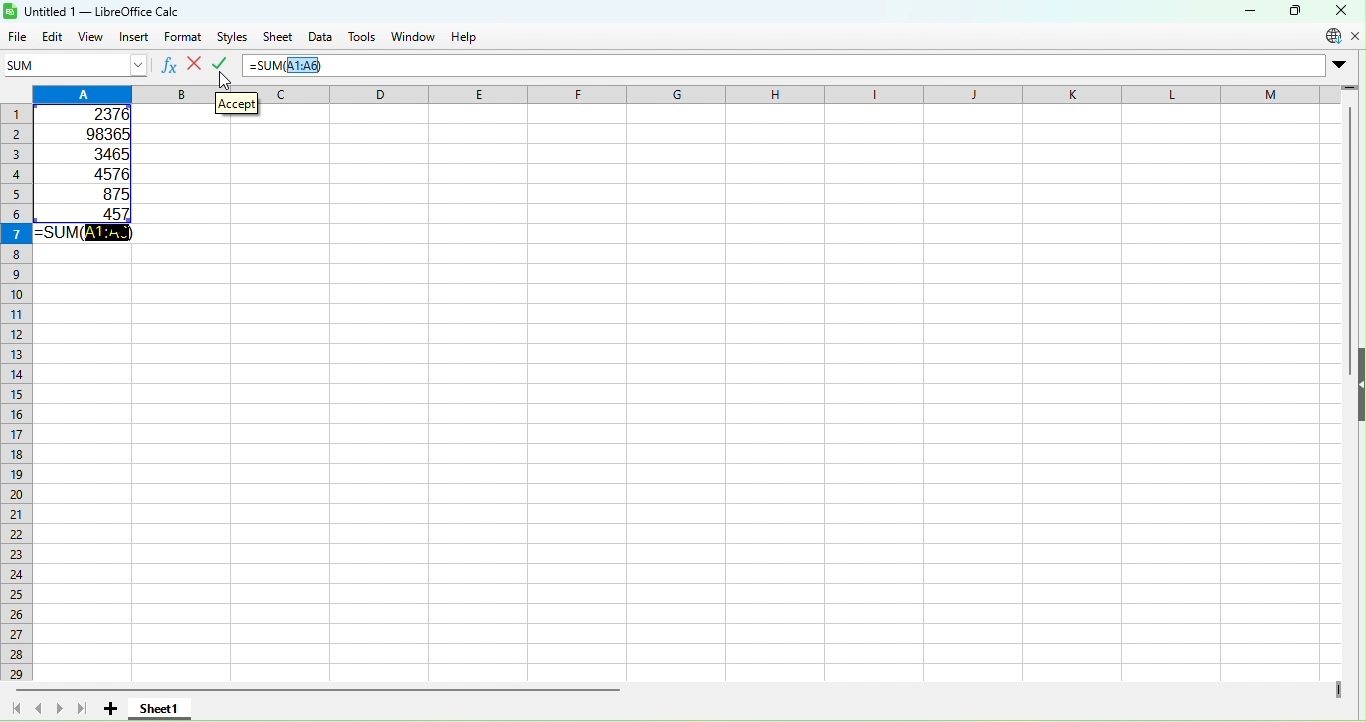 This screenshot has width=1366, height=722. Describe the element at coordinates (467, 36) in the screenshot. I see `Help` at that location.